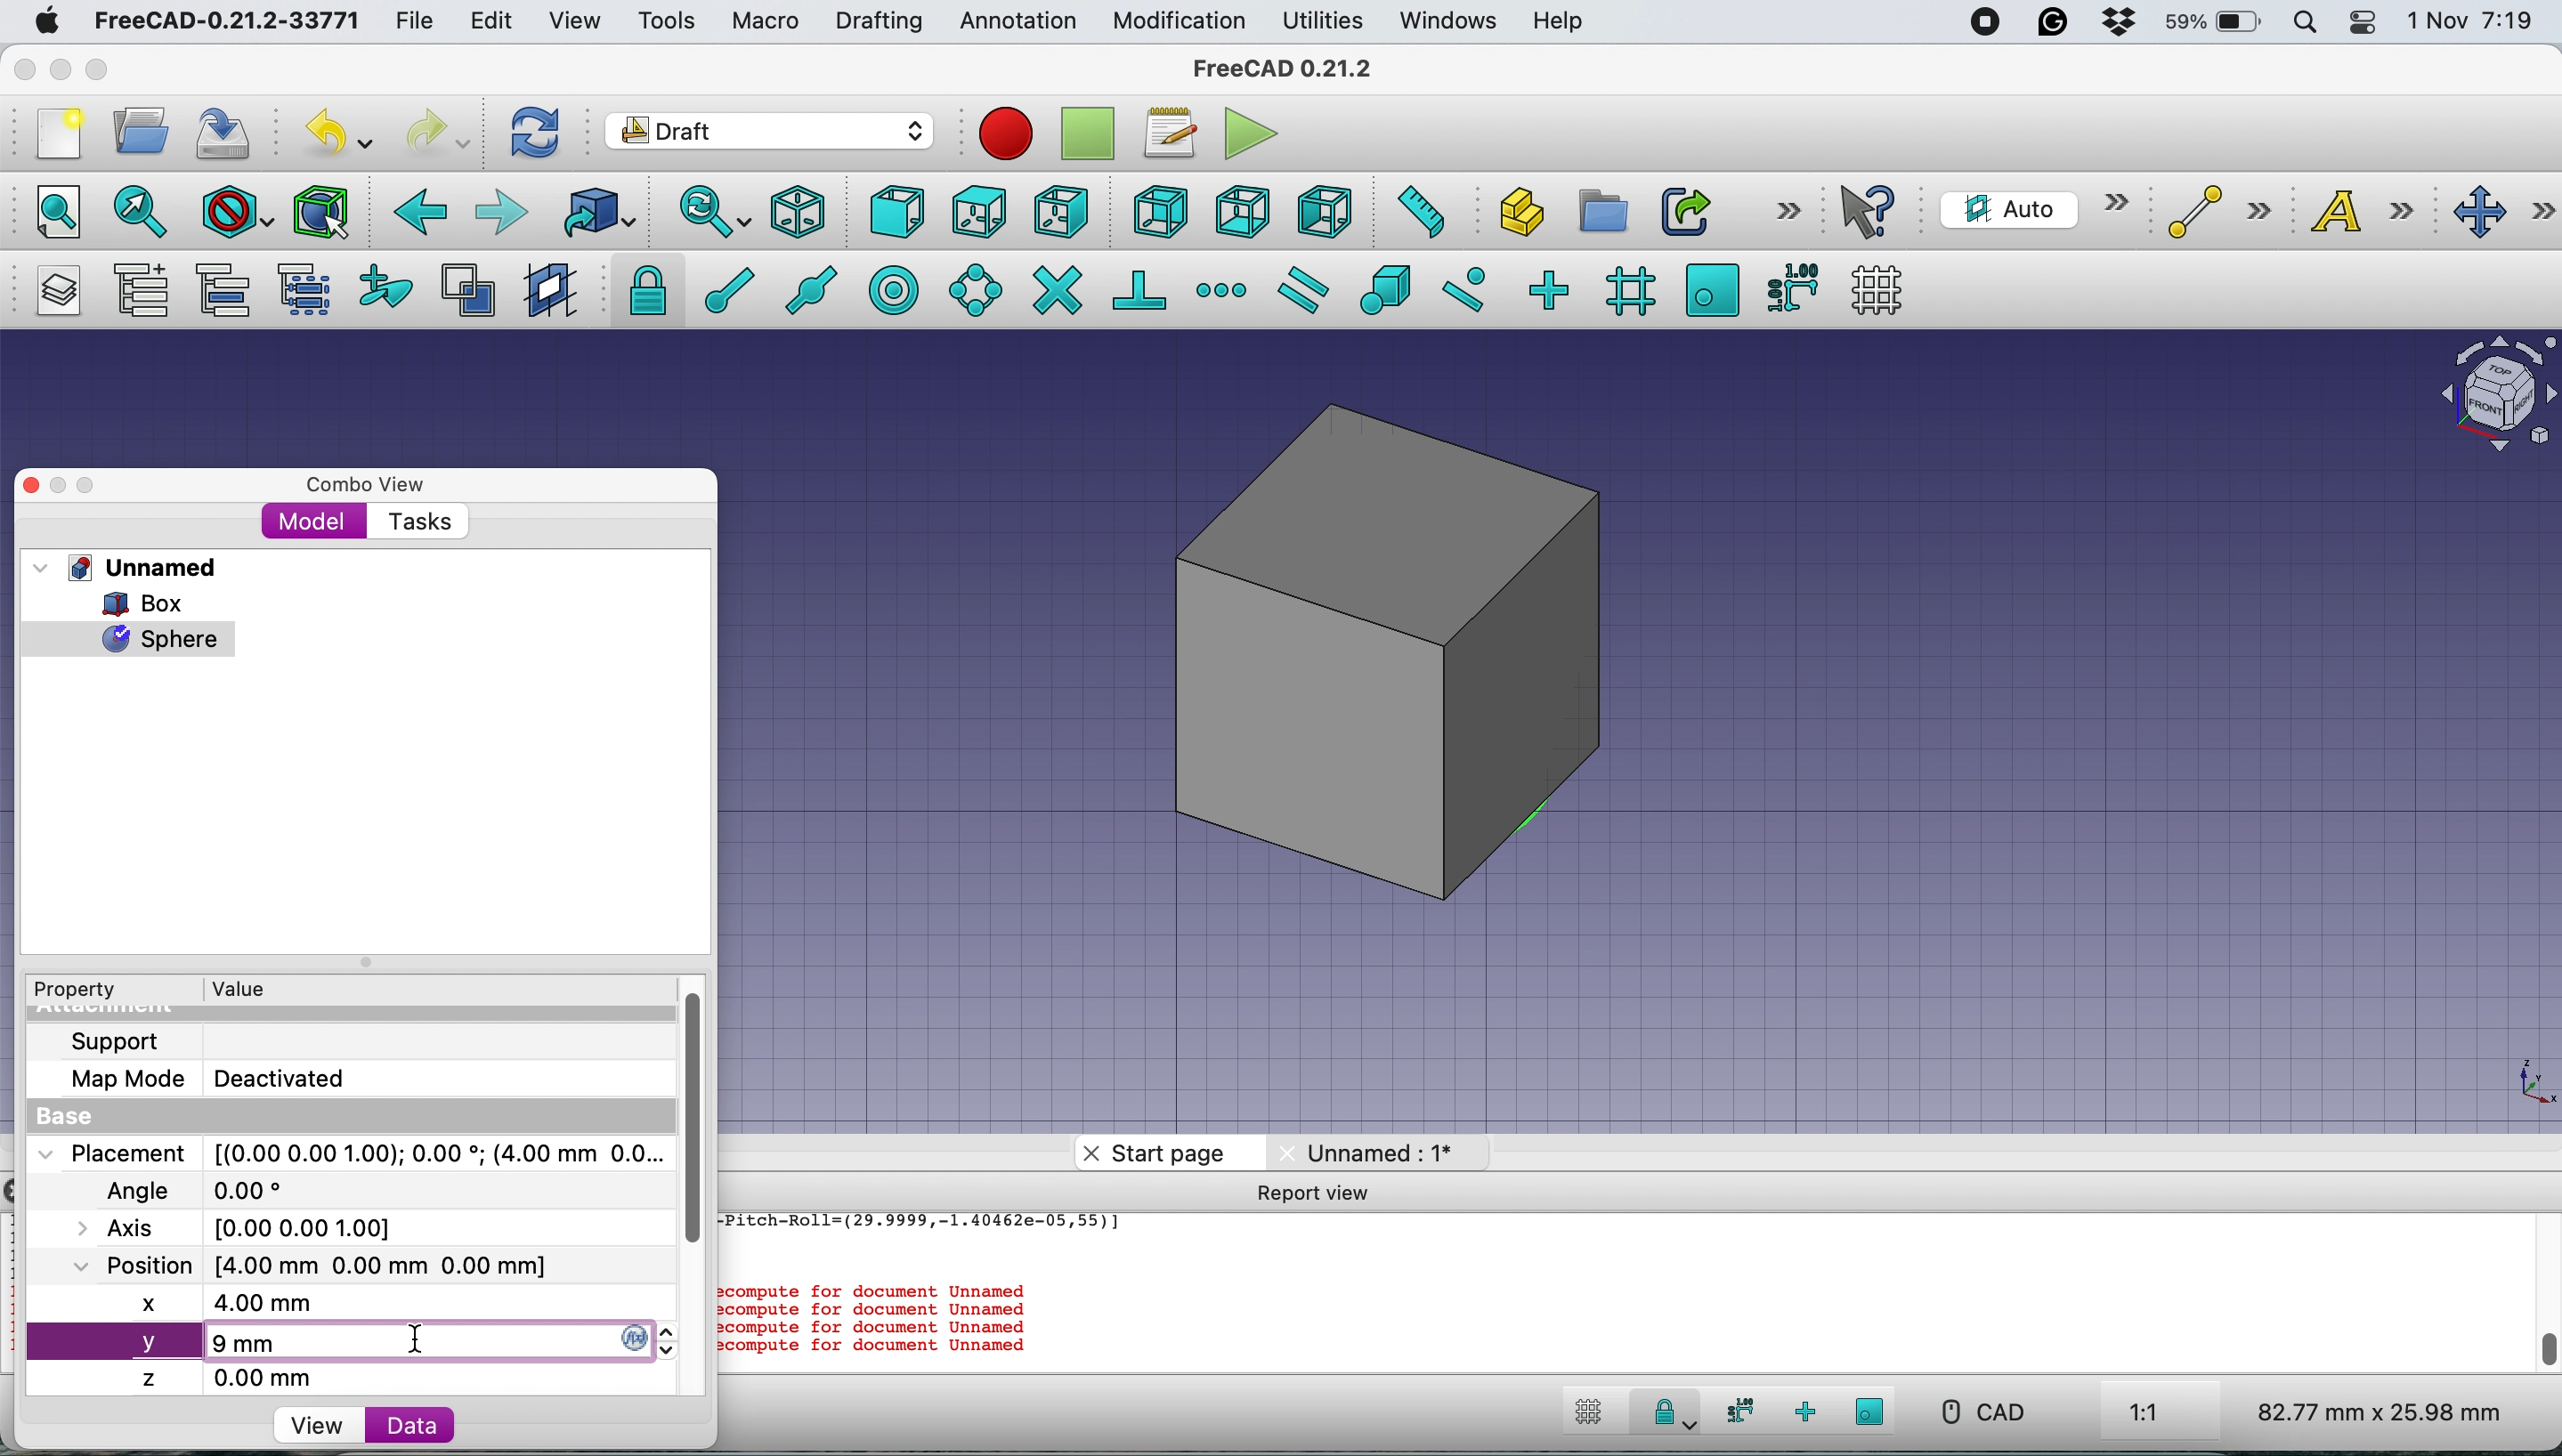 The height and width of the screenshot is (1456, 2562). Describe the element at coordinates (133, 567) in the screenshot. I see `unnamed` at that location.